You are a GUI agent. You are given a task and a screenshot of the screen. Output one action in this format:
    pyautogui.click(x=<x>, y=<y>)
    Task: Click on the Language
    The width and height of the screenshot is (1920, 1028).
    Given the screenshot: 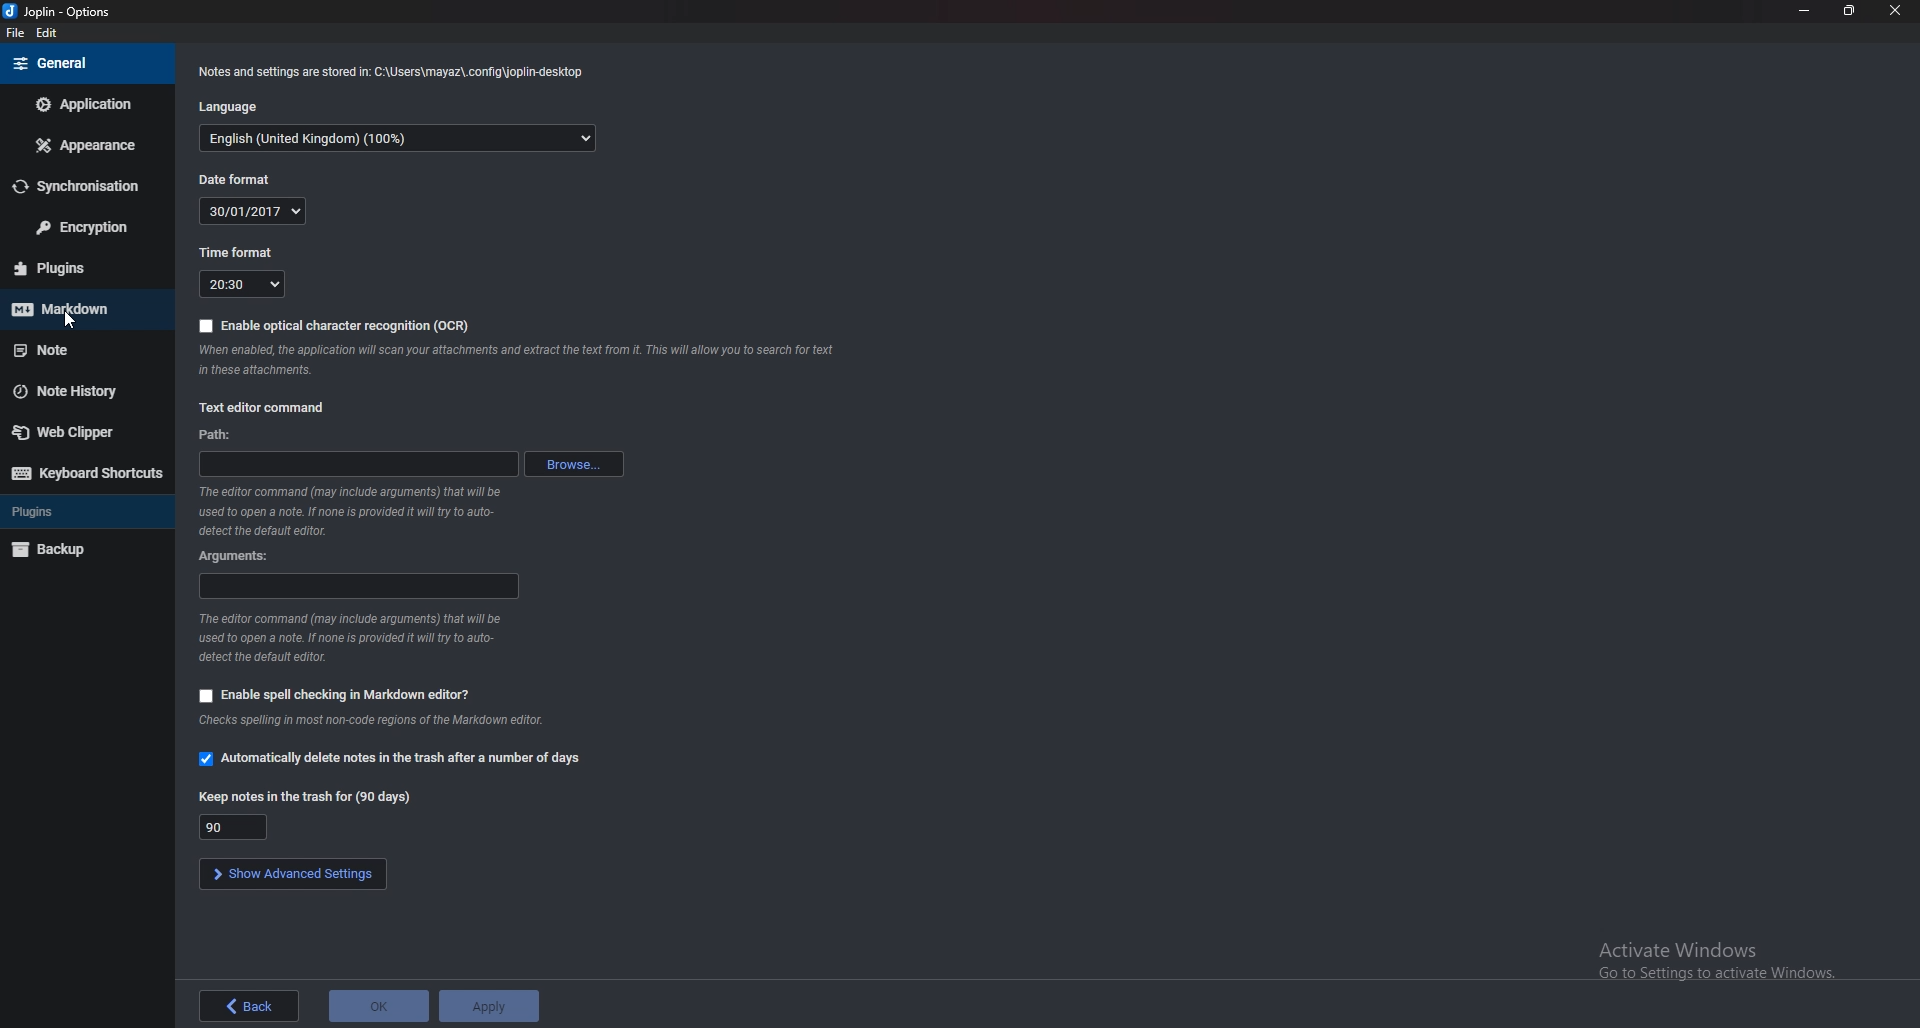 What is the action you would take?
    pyautogui.click(x=396, y=139)
    